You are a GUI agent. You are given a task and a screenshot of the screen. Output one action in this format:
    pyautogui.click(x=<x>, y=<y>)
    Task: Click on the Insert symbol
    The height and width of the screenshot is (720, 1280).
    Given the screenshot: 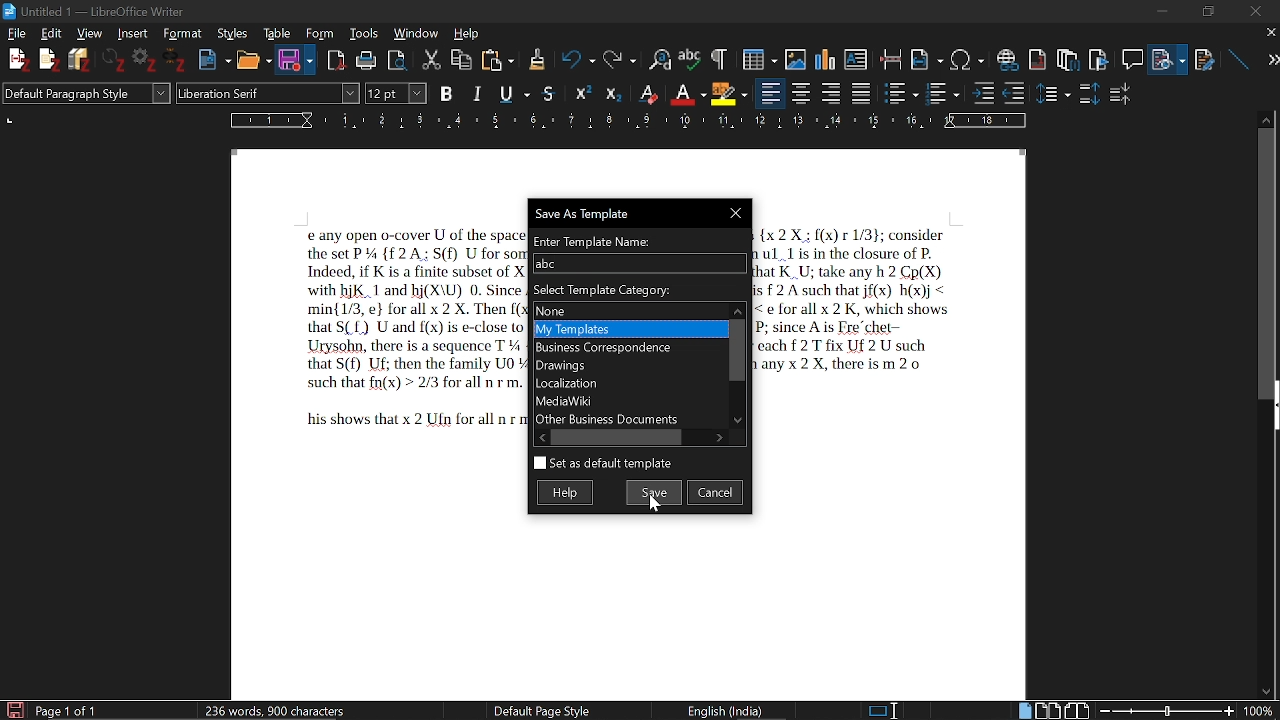 What is the action you would take?
    pyautogui.click(x=968, y=58)
    